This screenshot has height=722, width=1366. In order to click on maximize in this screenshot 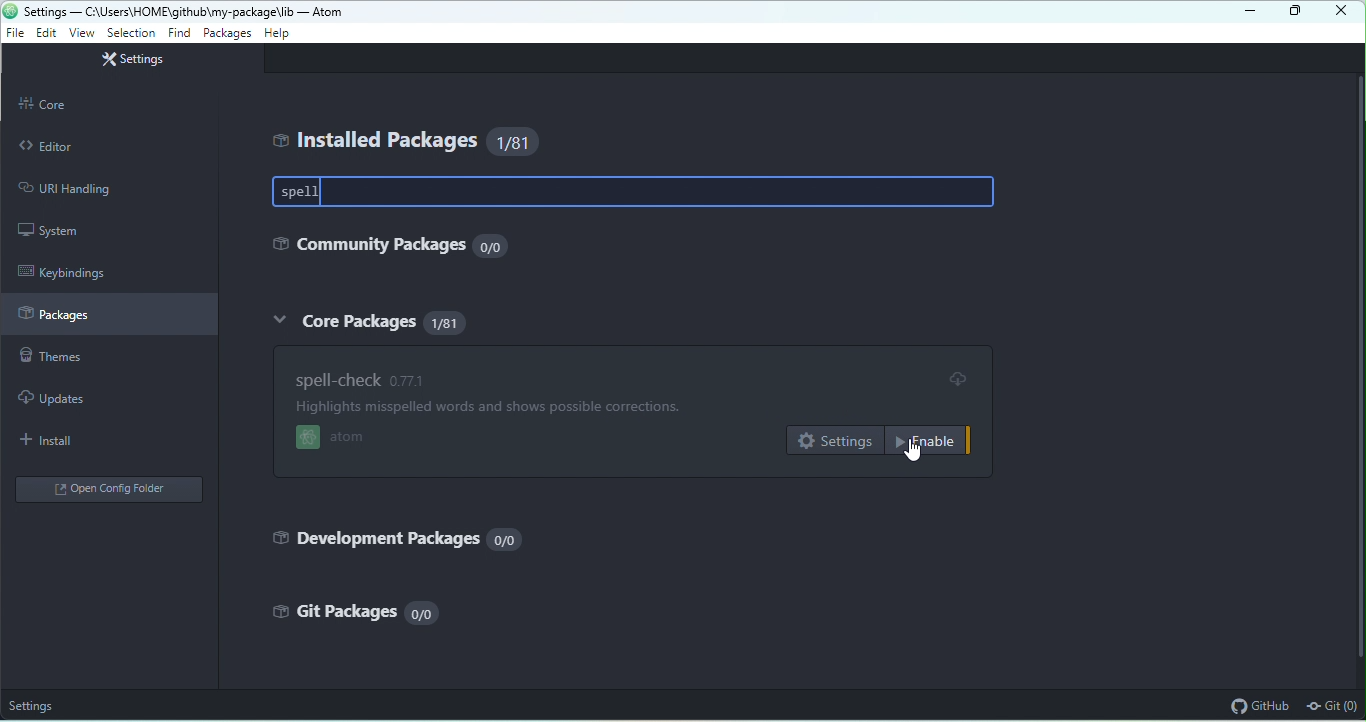, I will do `click(1295, 12)`.